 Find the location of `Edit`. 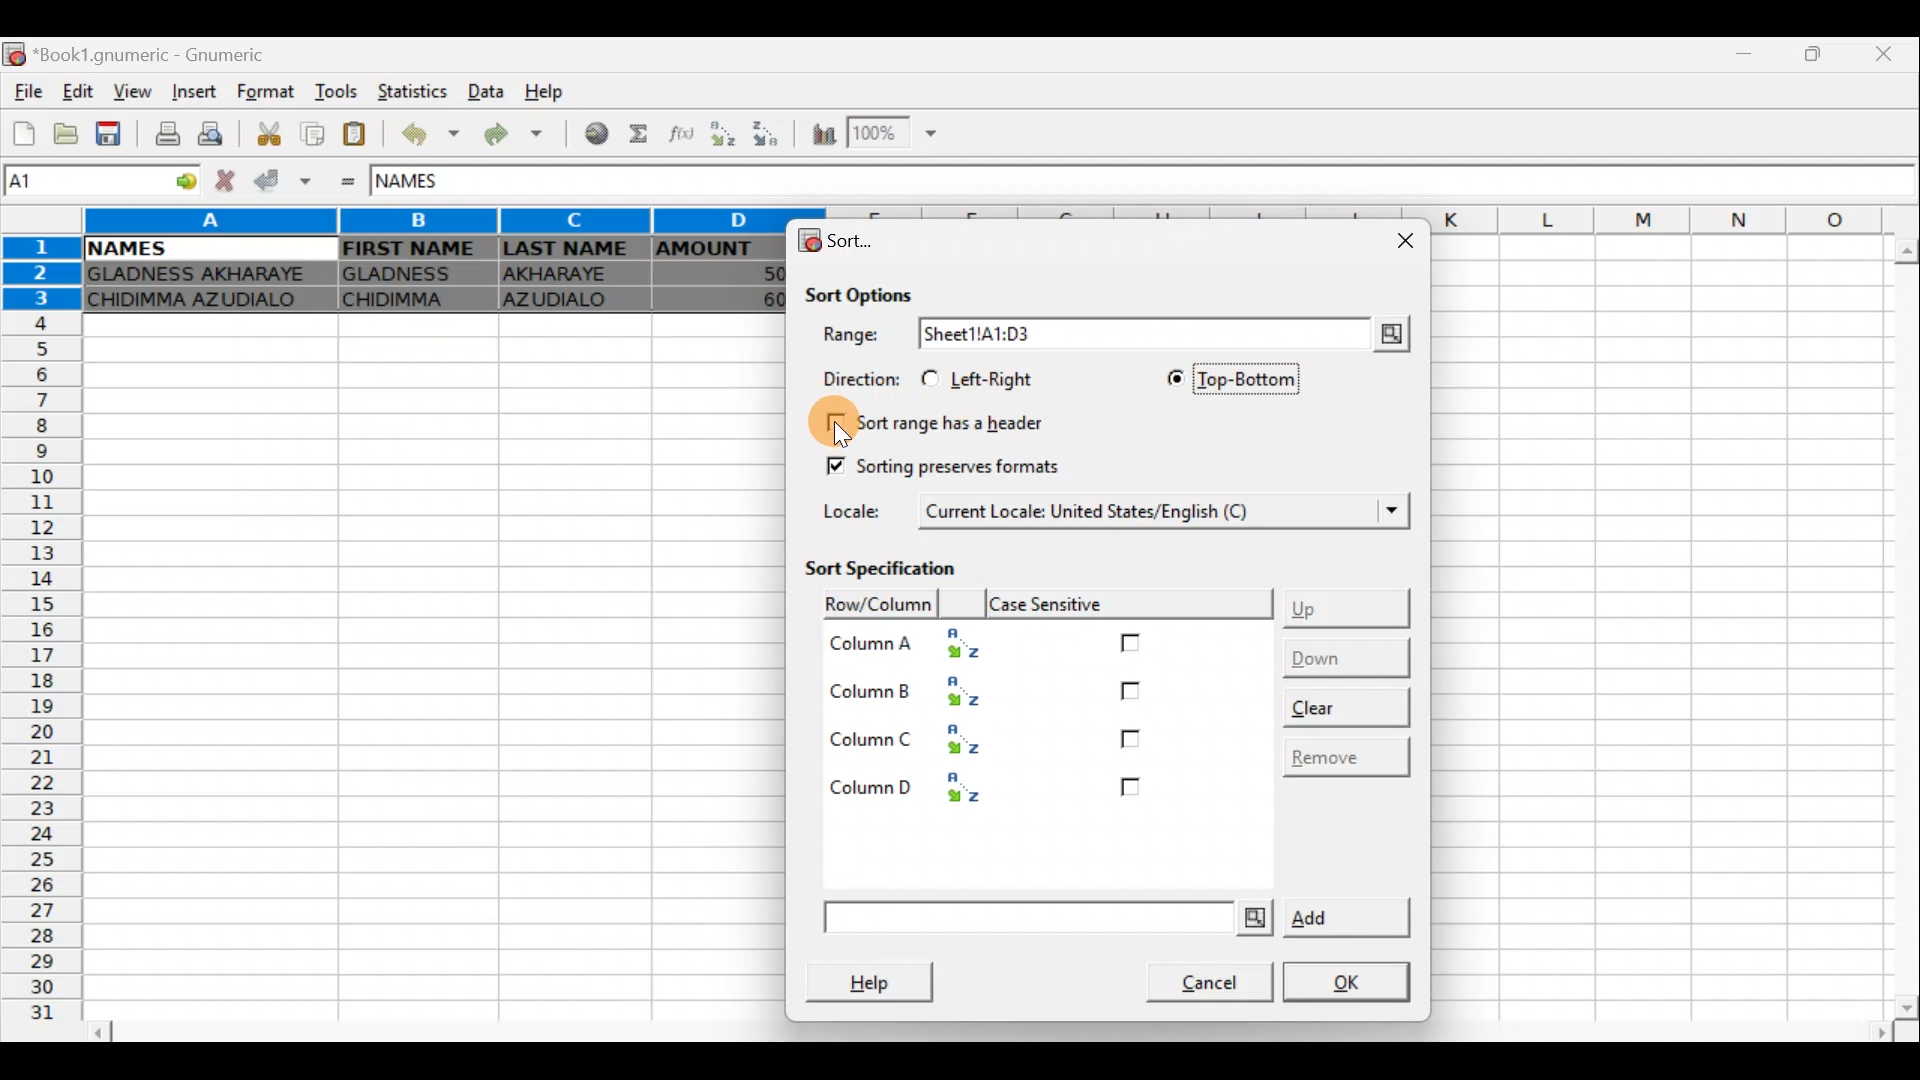

Edit is located at coordinates (80, 93).